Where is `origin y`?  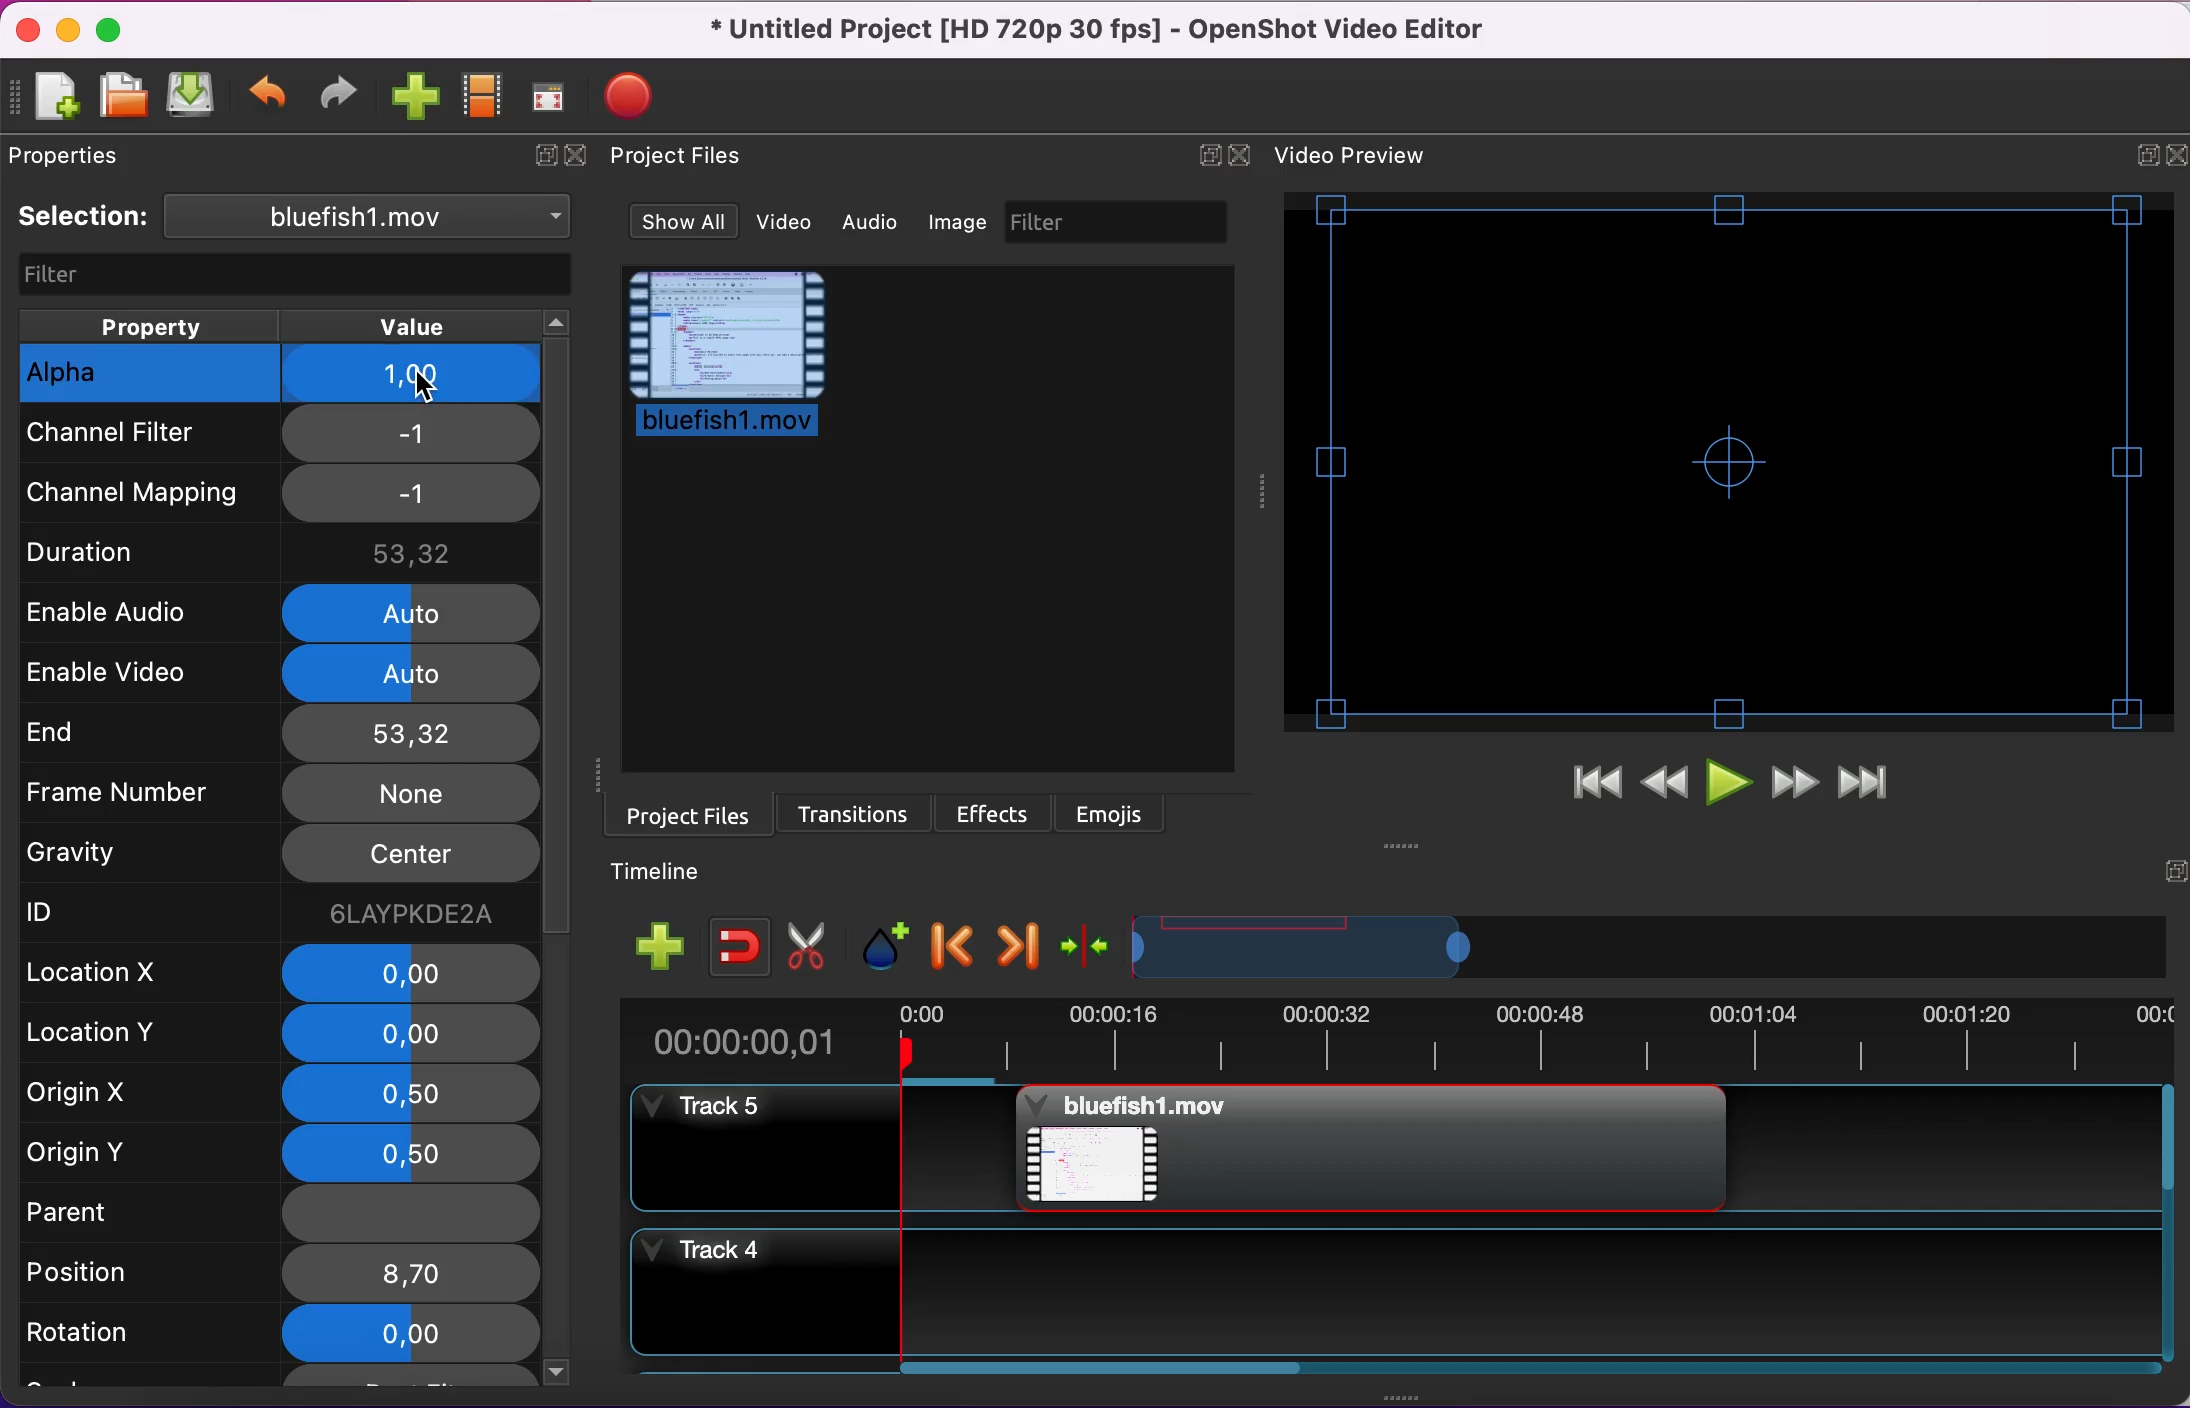
origin y is located at coordinates (114, 1154).